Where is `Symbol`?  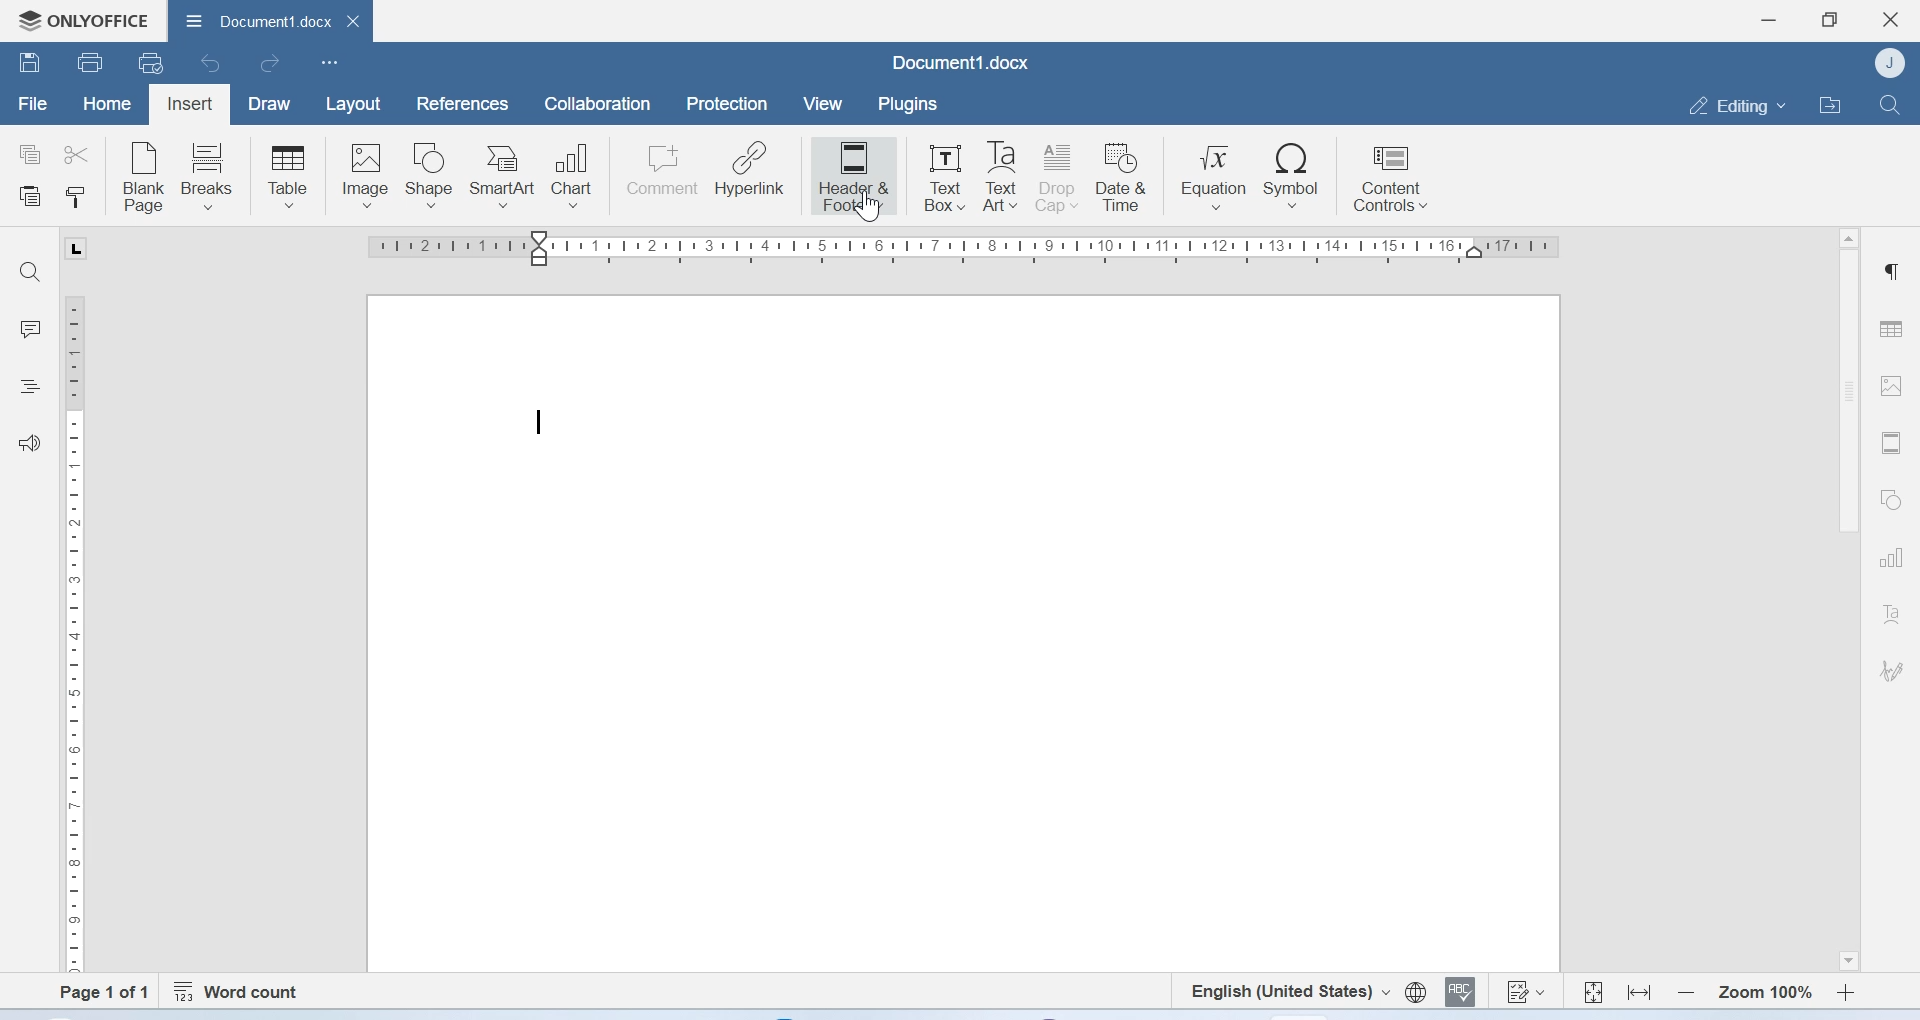
Symbol is located at coordinates (1291, 176).